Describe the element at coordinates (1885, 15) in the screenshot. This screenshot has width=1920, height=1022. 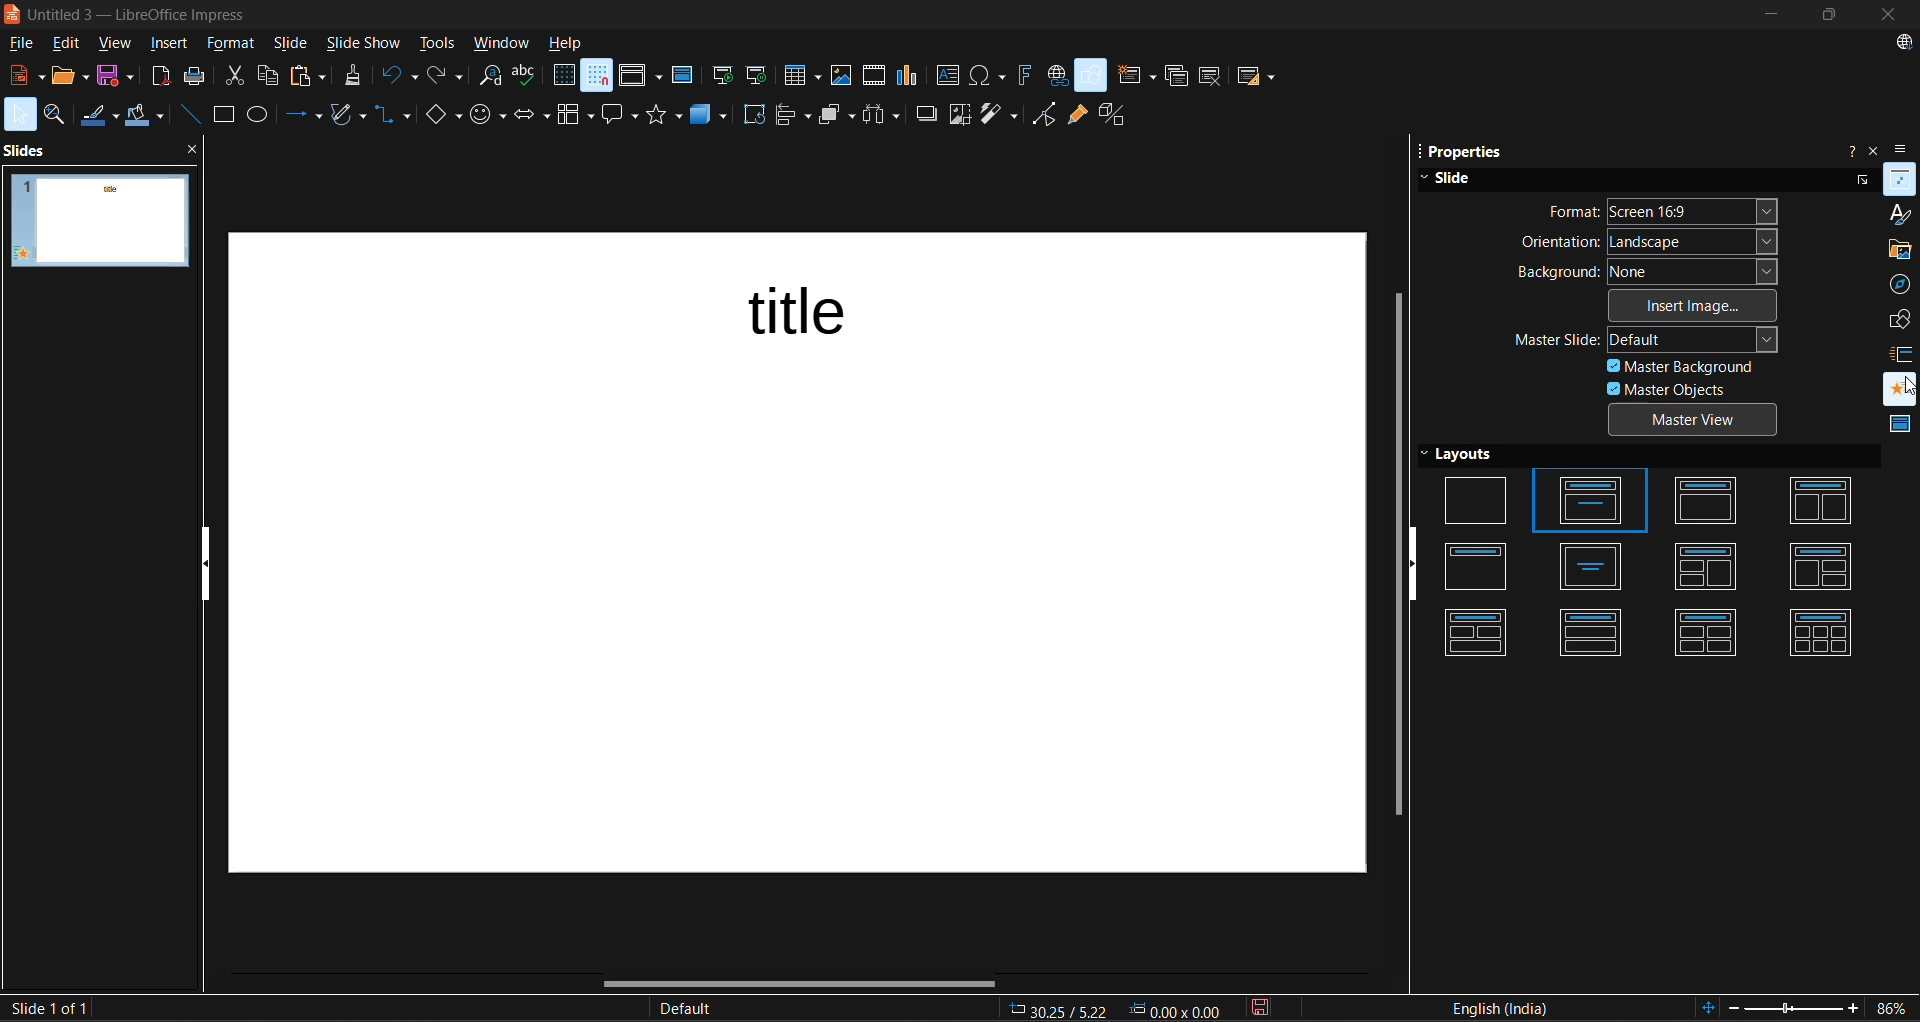
I see `close` at that location.